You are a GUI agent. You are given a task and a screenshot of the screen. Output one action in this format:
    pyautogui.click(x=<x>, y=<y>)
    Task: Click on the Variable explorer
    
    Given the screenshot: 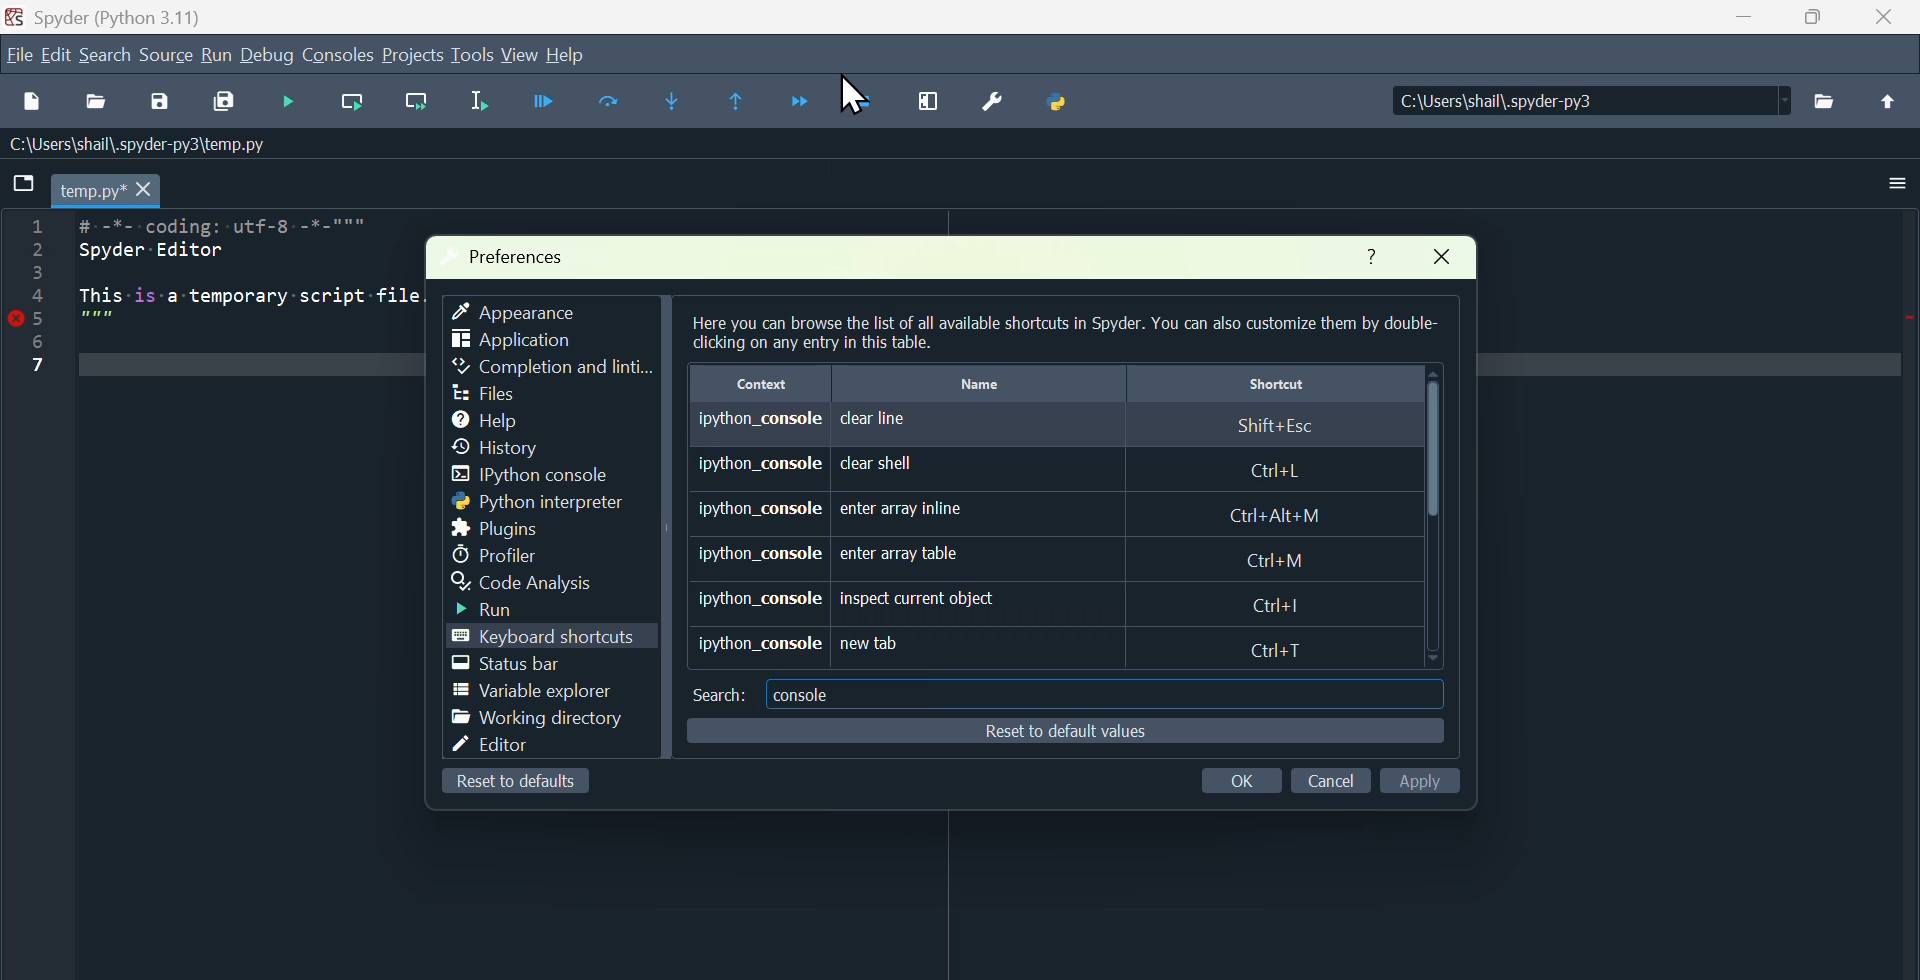 What is the action you would take?
    pyautogui.click(x=526, y=692)
    